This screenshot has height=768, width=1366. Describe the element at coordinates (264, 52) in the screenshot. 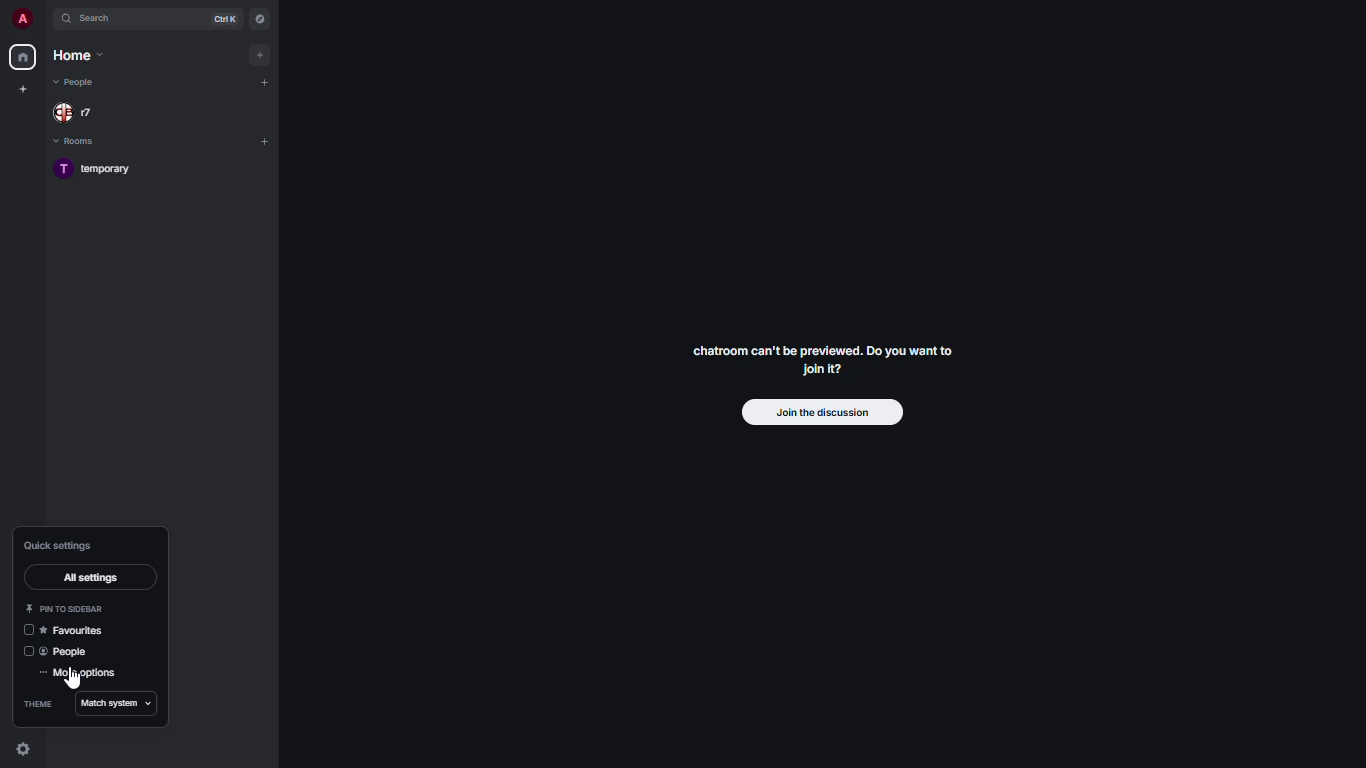

I see `add` at that location.